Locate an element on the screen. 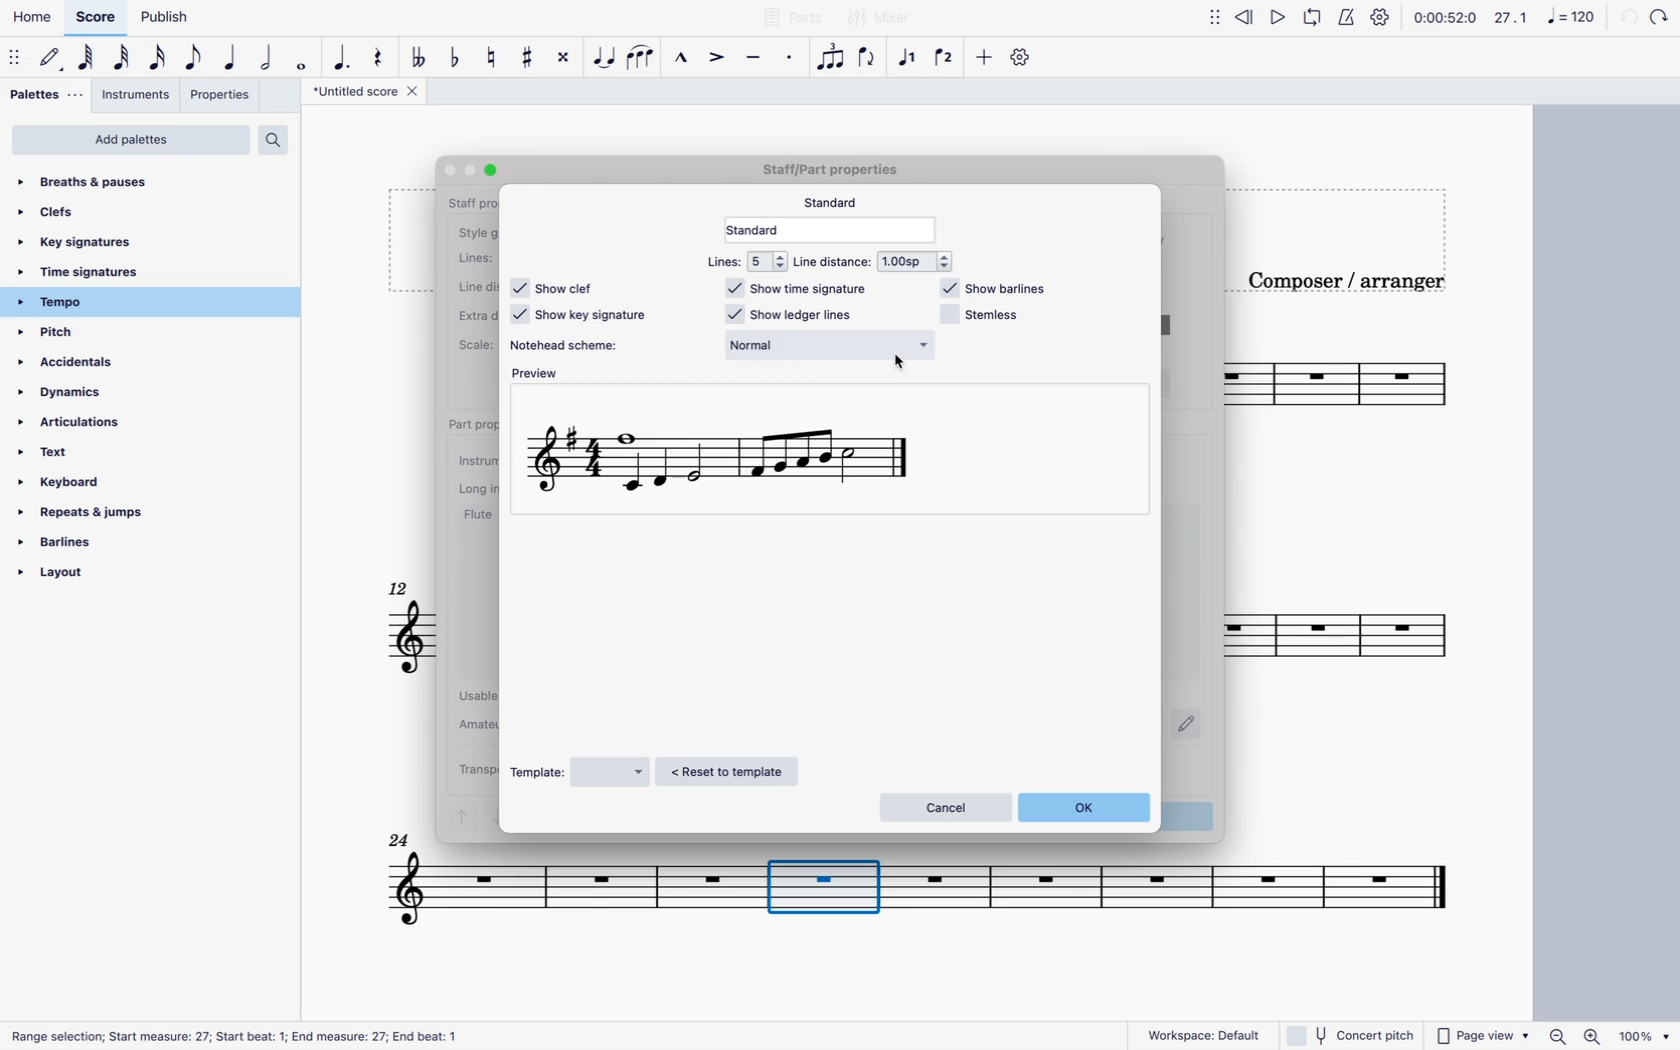 The height and width of the screenshot is (1050, 1680). scale preview is located at coordinates (740, 464).